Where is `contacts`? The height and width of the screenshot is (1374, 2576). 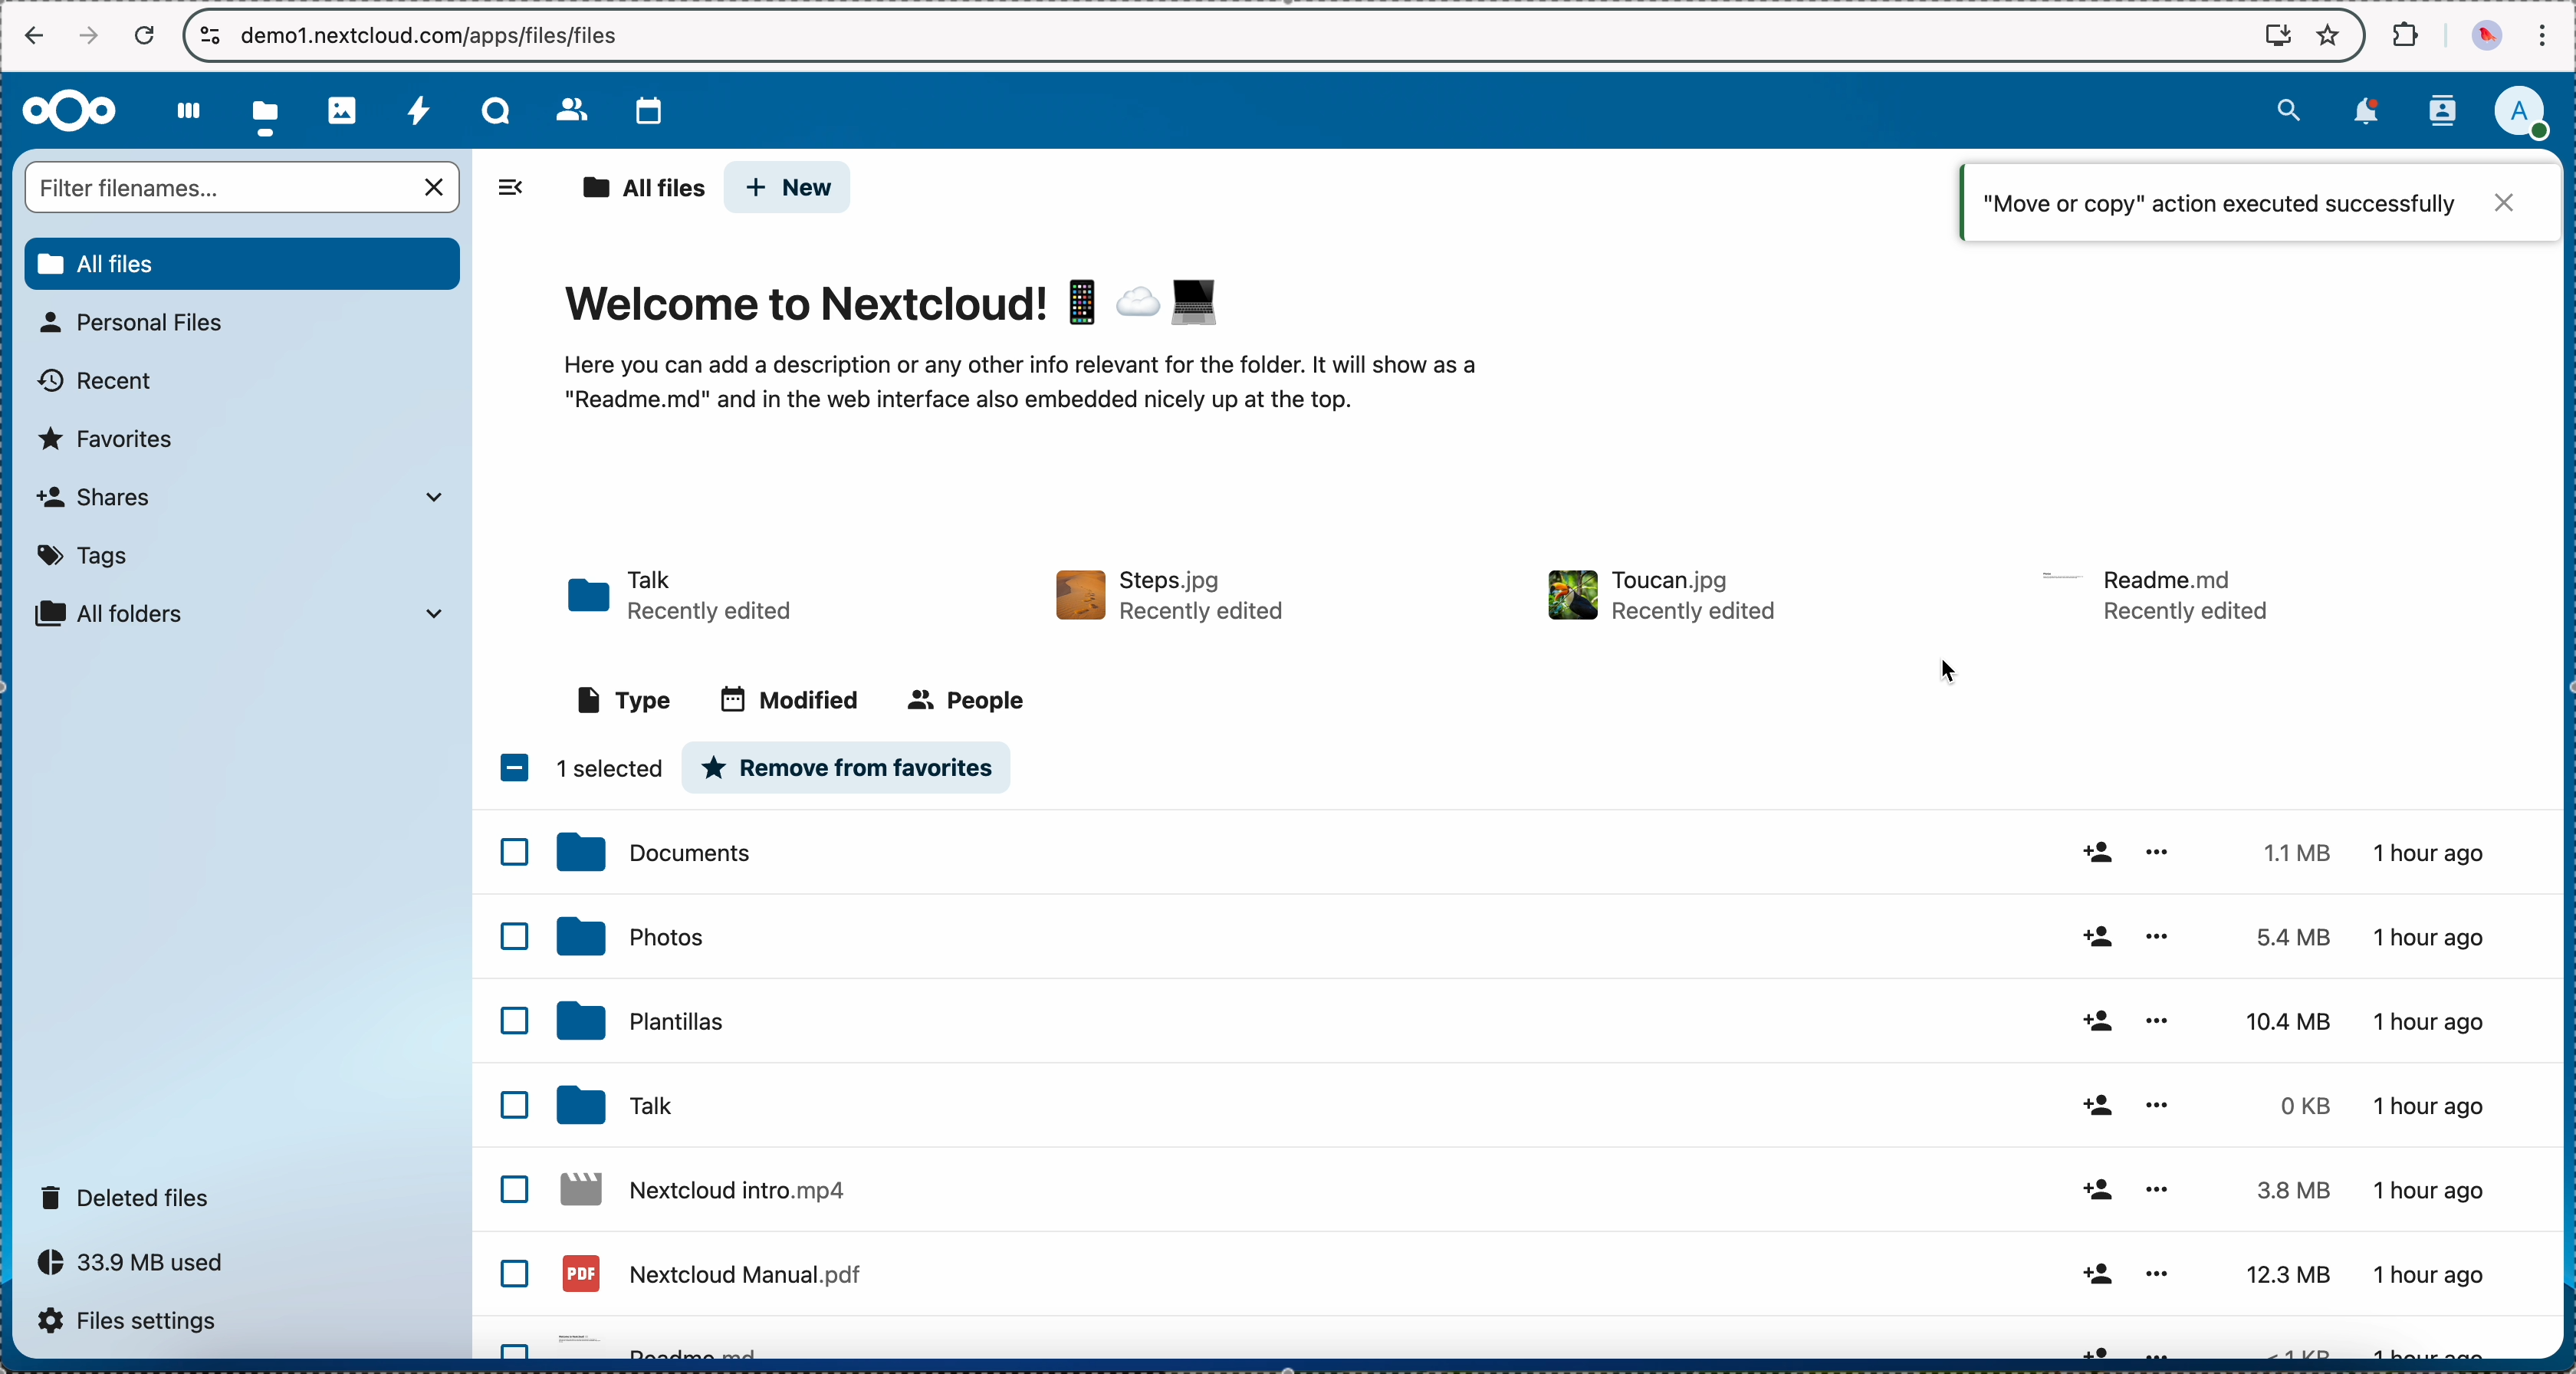 contacts is located at coordinates (2449, 109).